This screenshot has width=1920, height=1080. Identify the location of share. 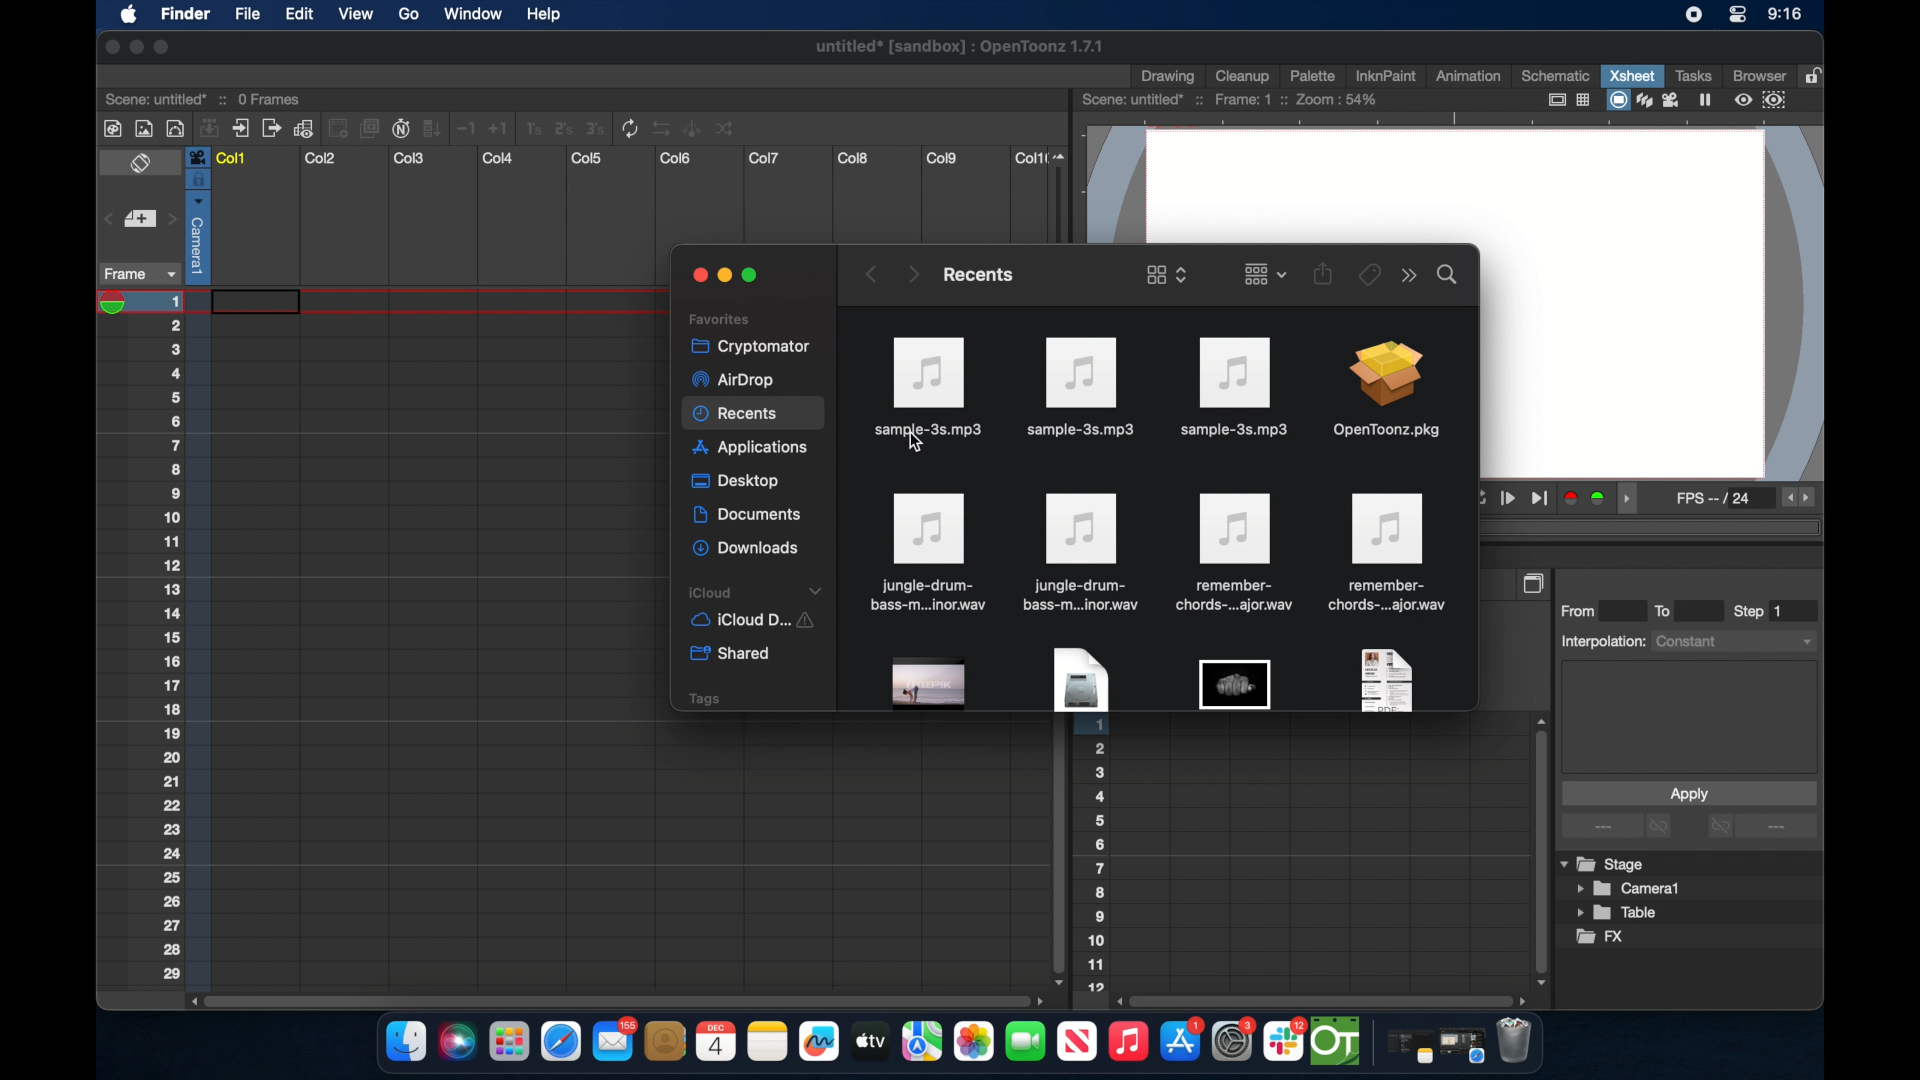
(1324, 273).